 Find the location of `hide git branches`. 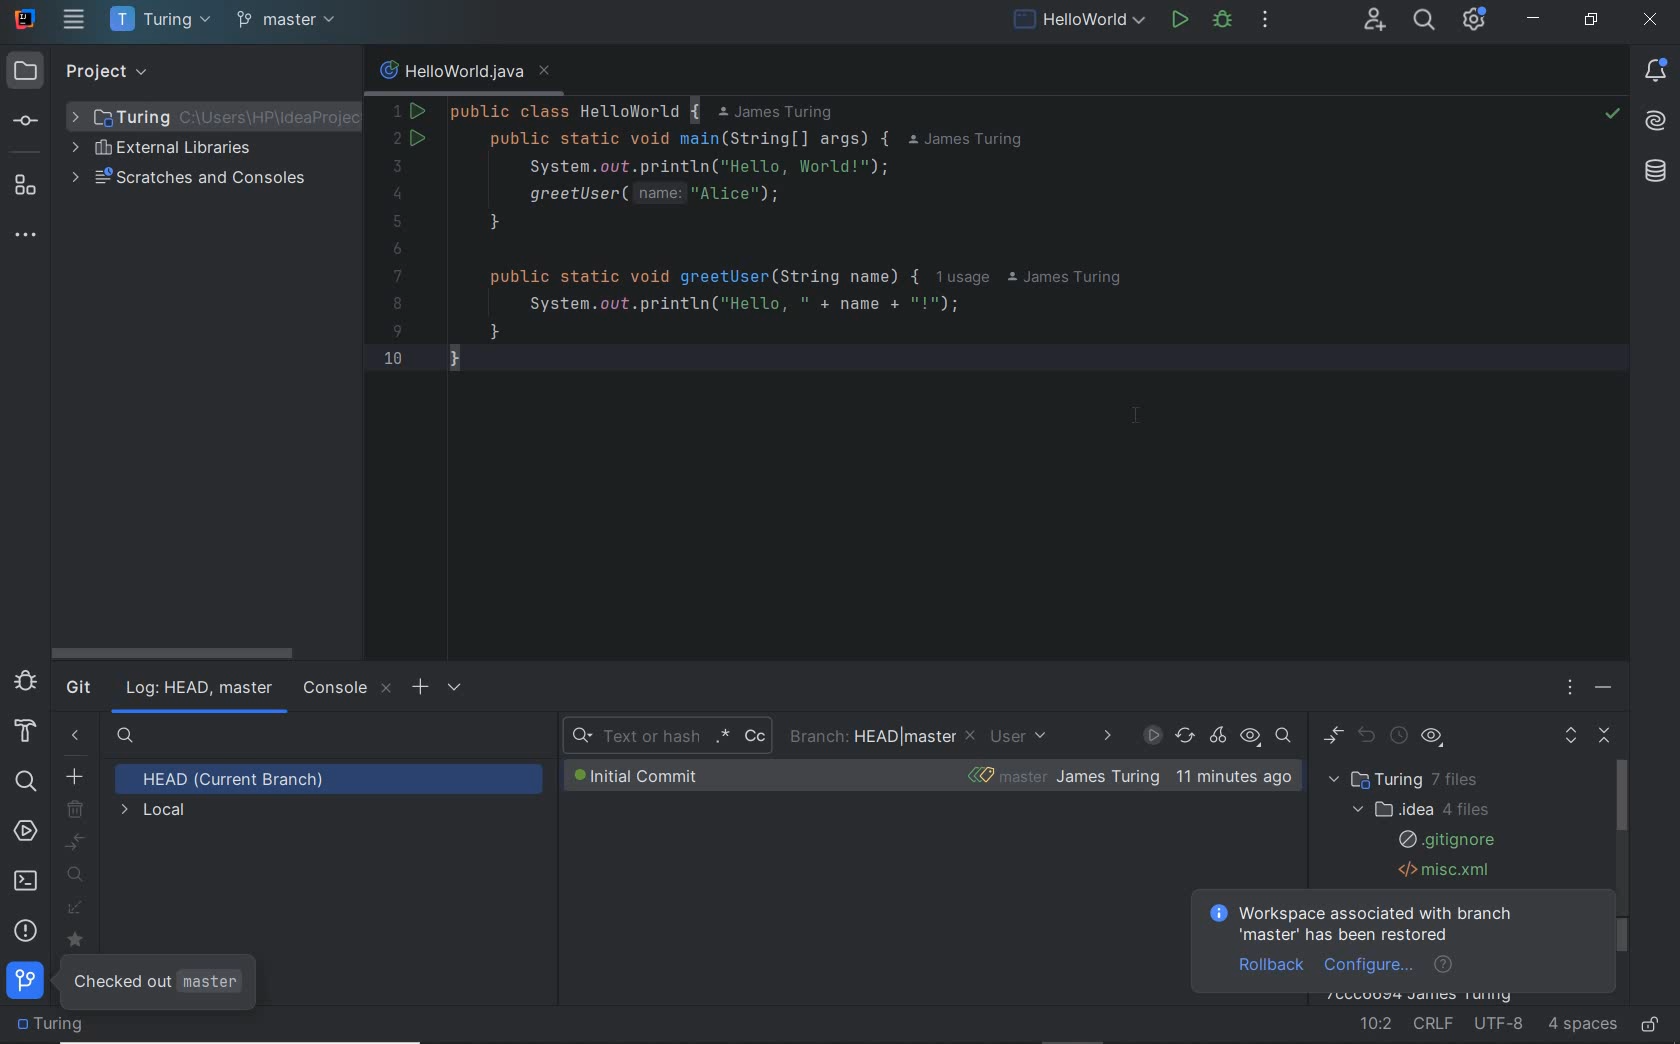

hide git branches is located at coordinates (76, 738).